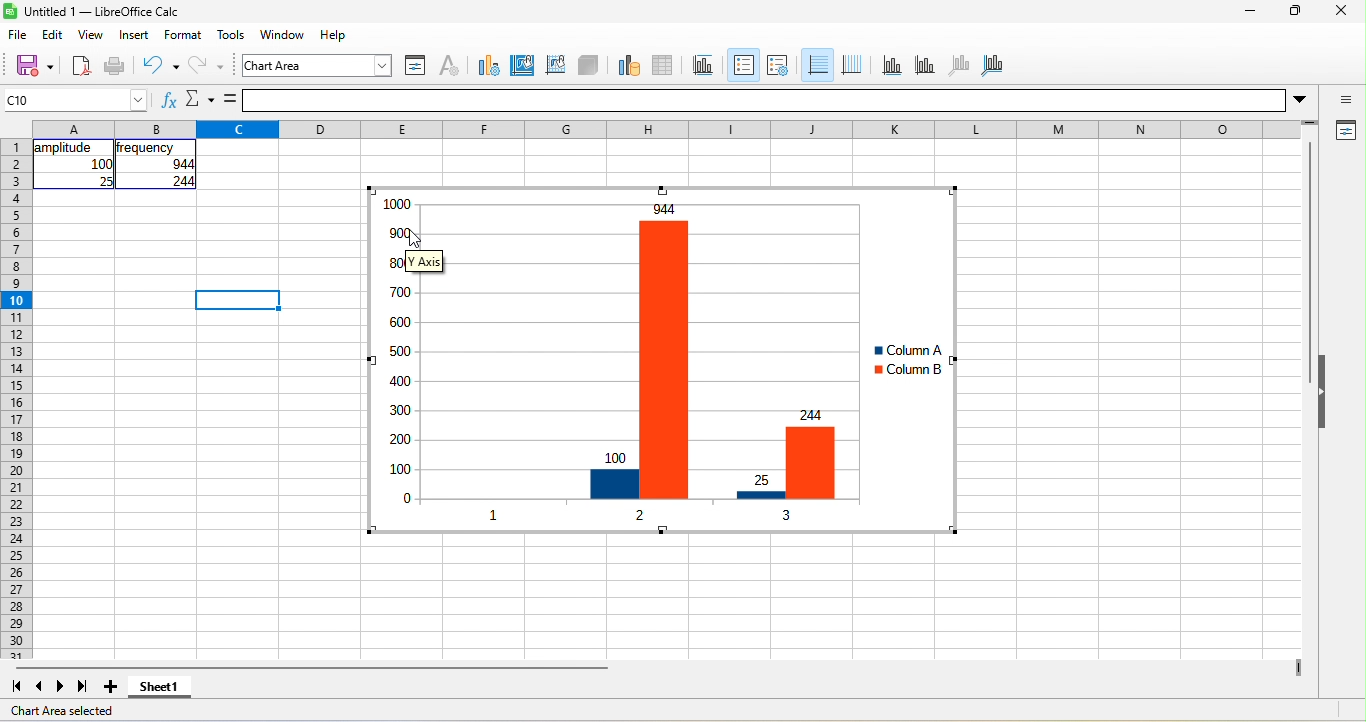 This screenshot has height=722, width=1366. Describe the element at coordinates (101, 164) in the screenshot. I see `100` at that location.